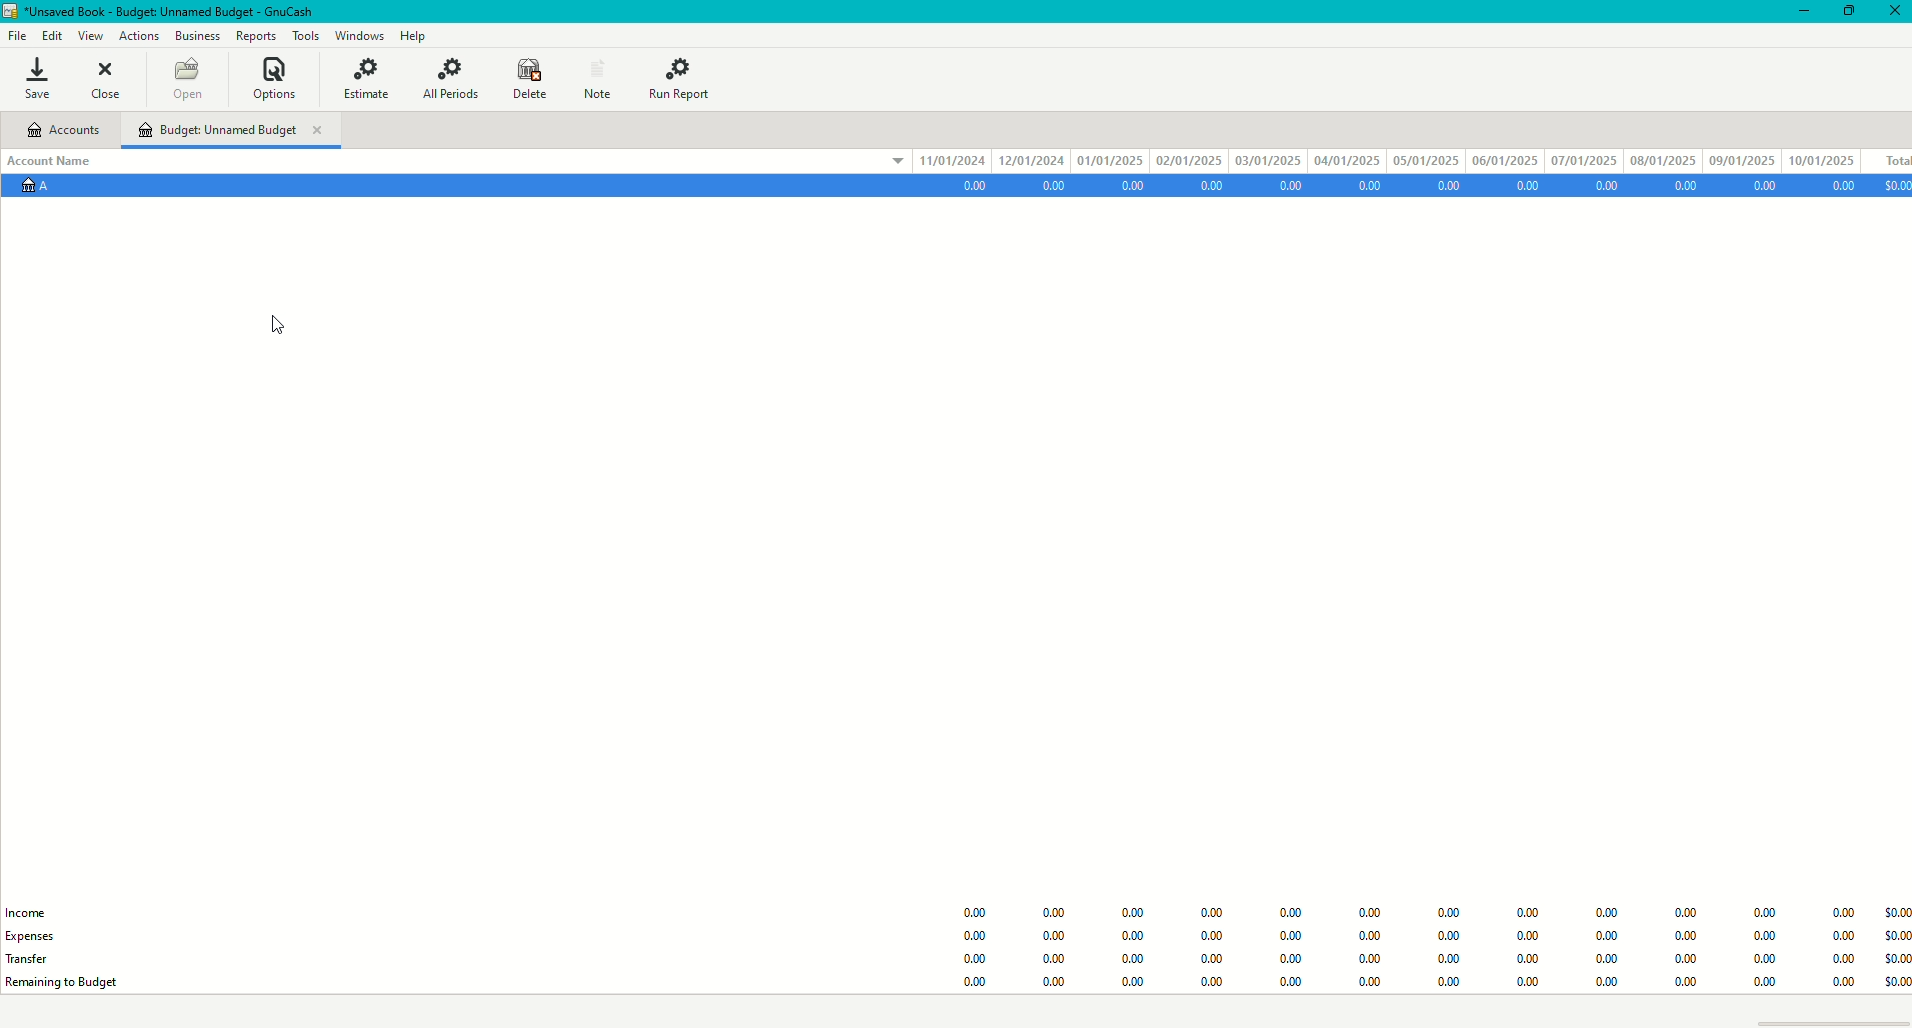  I want to click on account name, so click(49, 159).